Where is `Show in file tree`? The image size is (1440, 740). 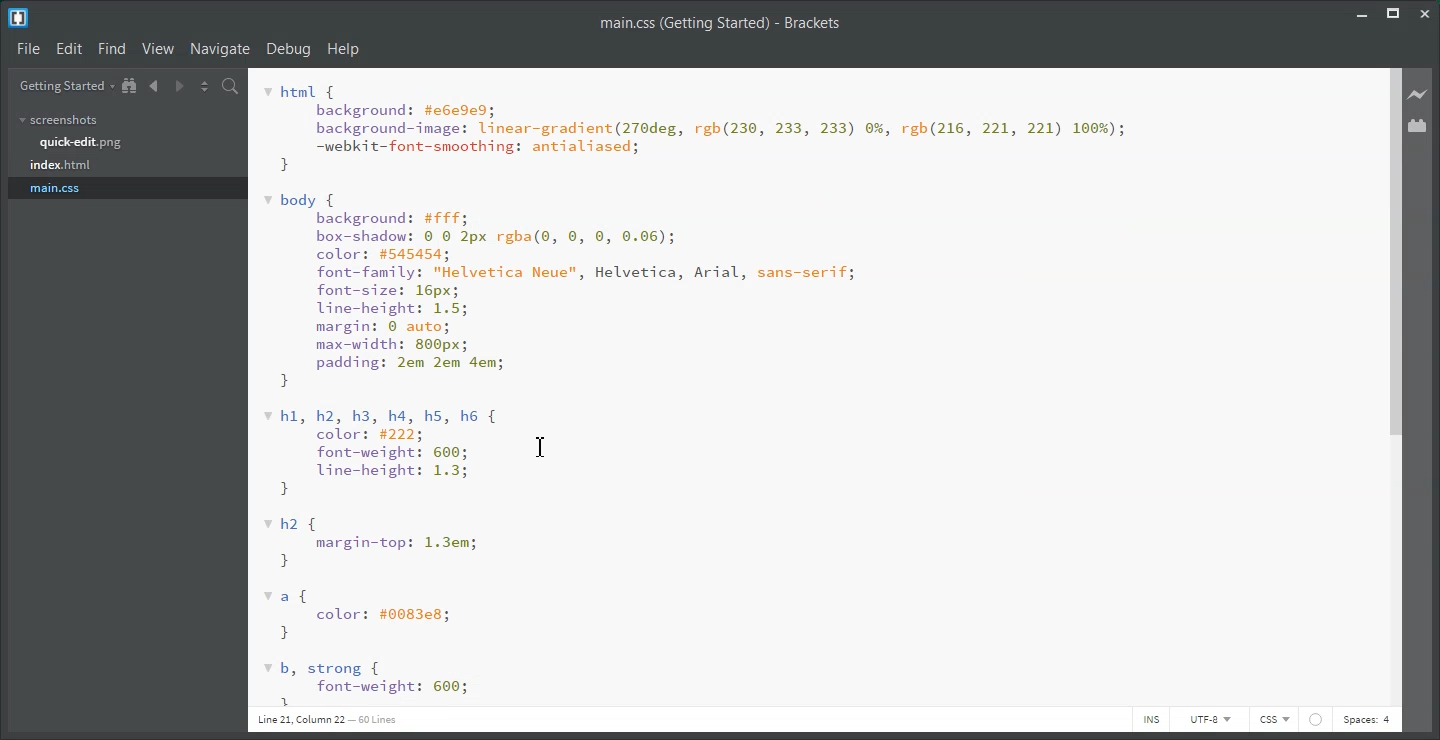
Show in file tree is located at coordinates (131, 86).